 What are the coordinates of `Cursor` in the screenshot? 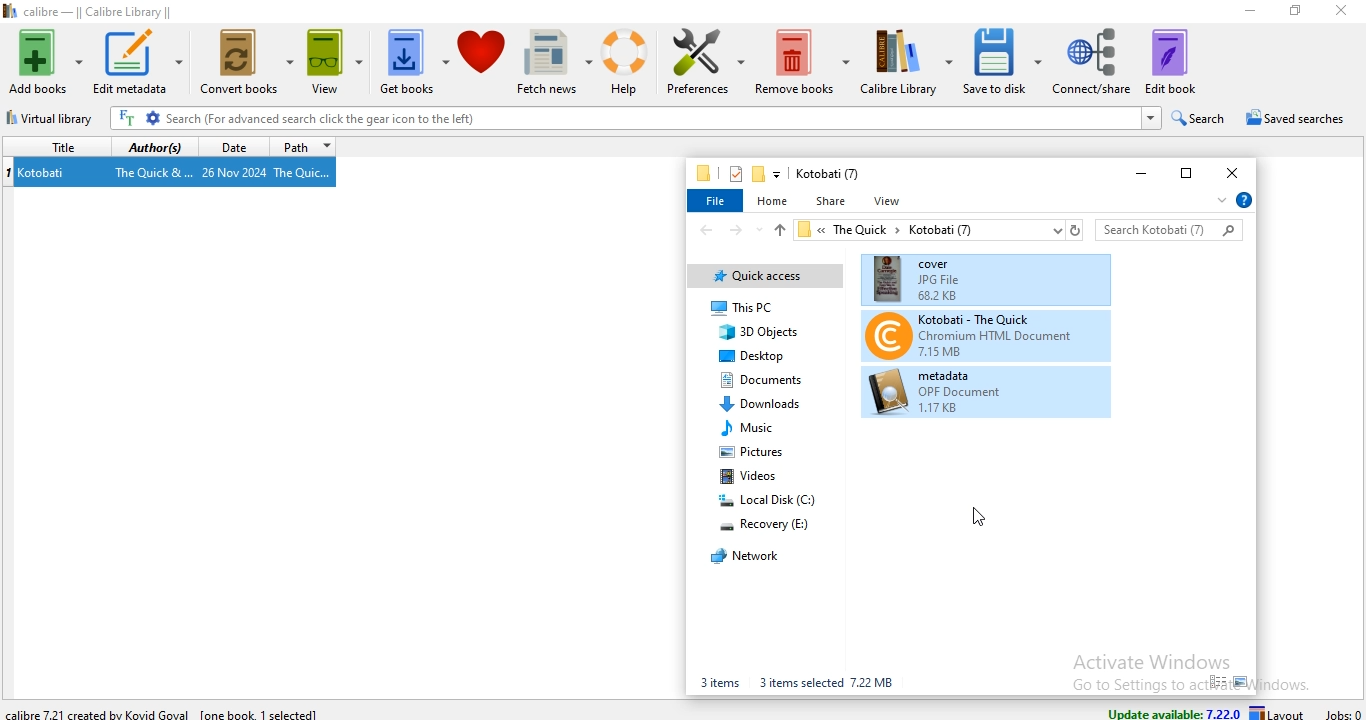 It's located at (982, 517).